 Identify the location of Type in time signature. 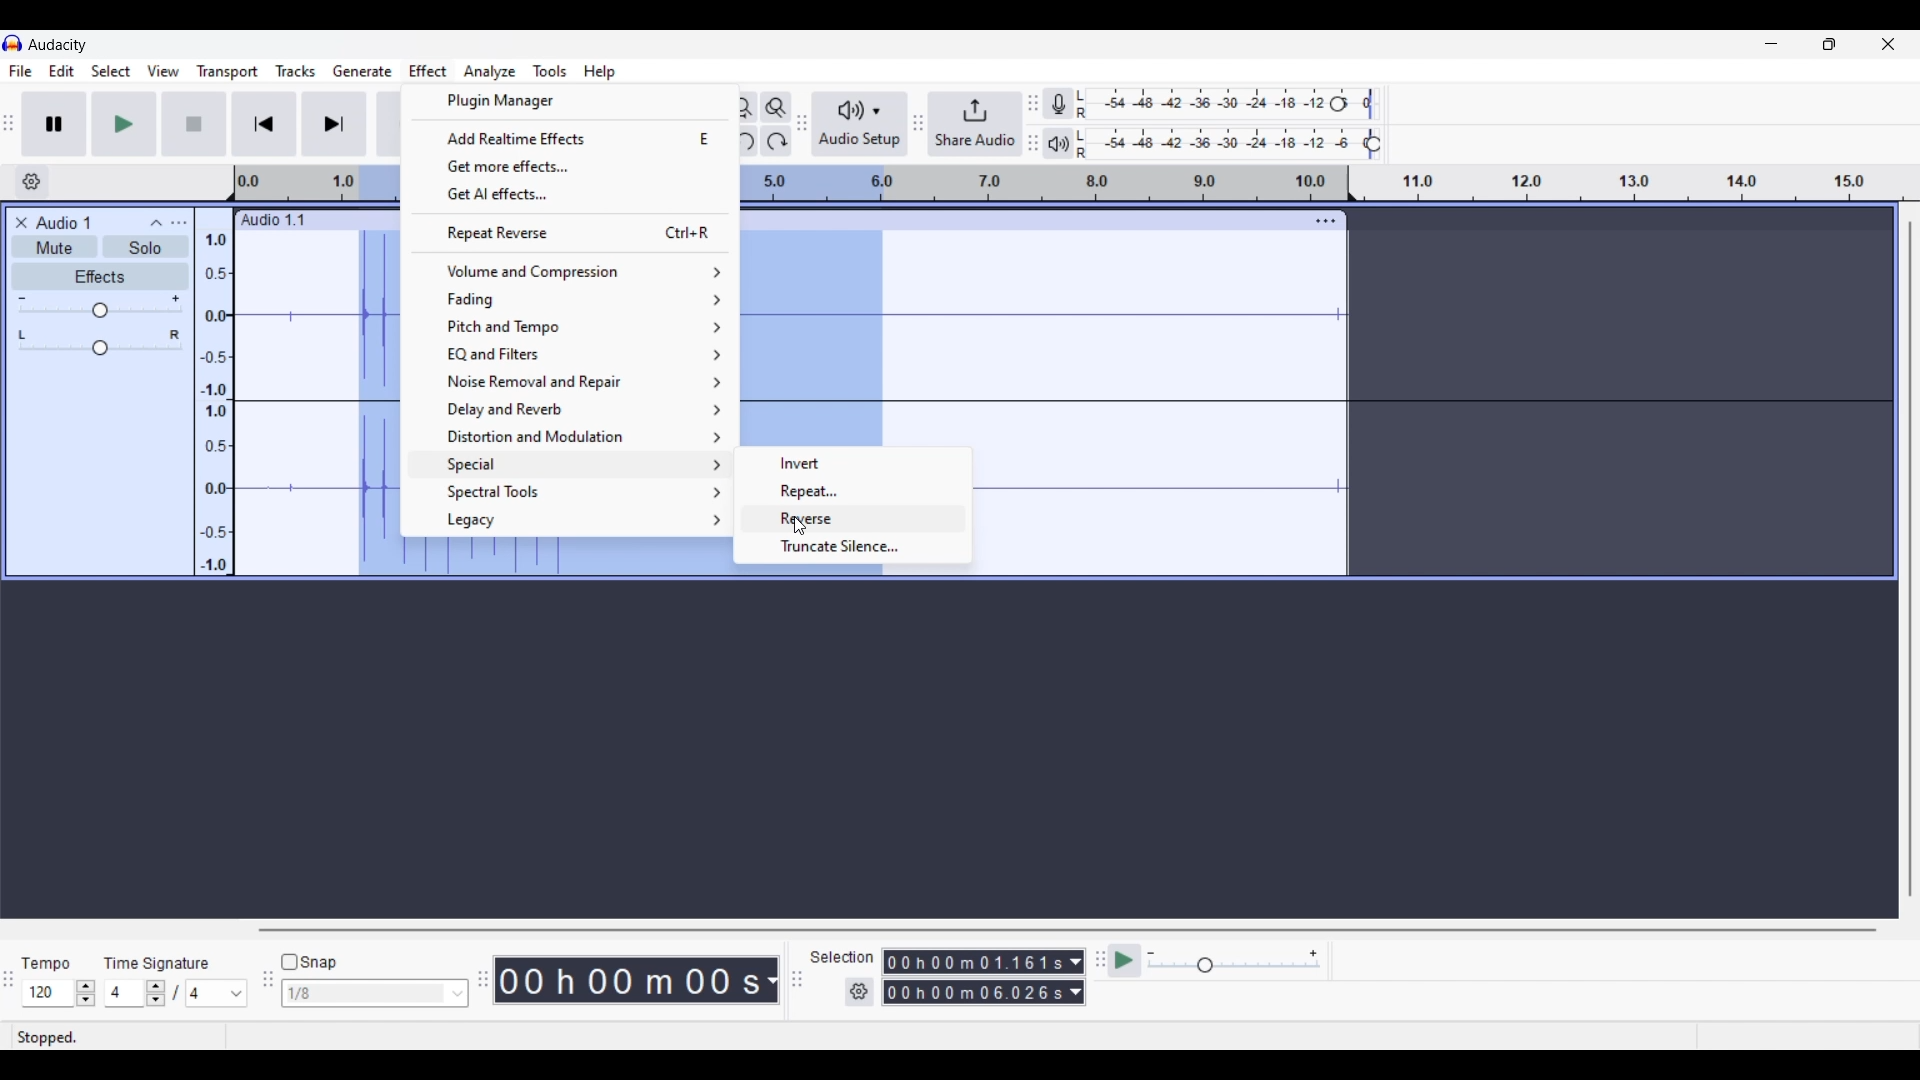
(124, 993).